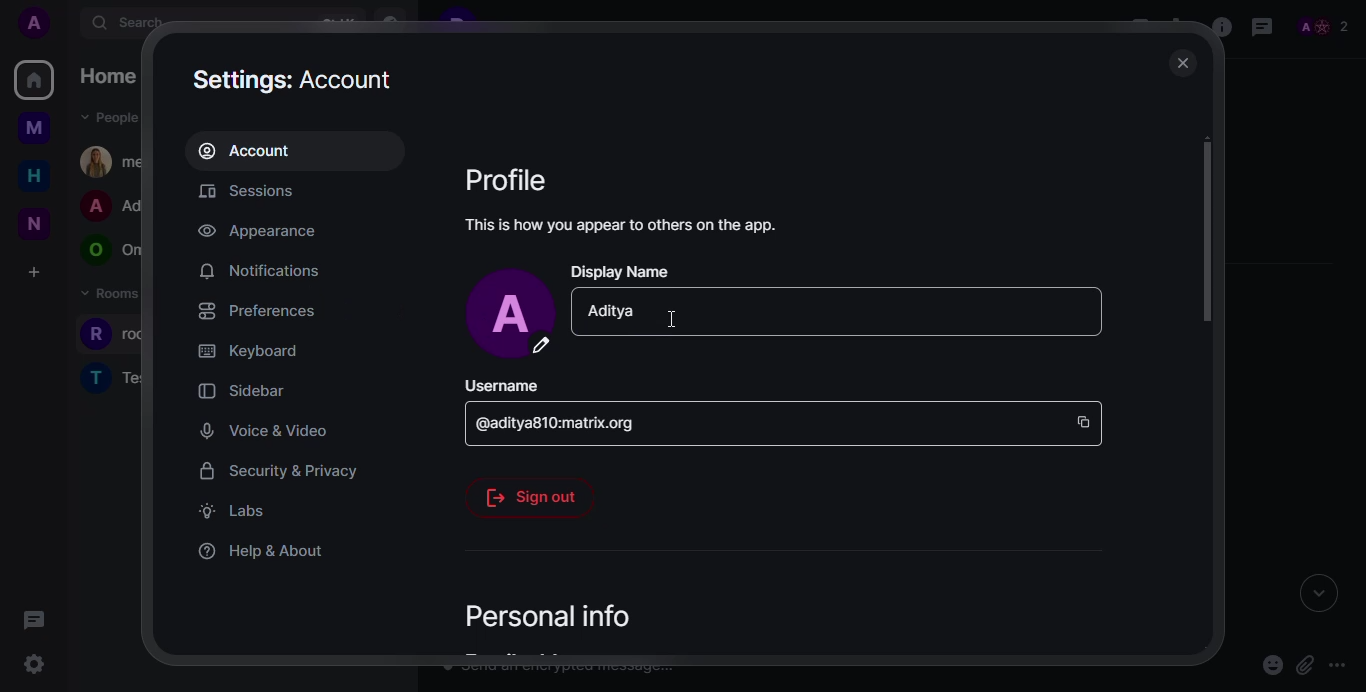 This screenshot has height=692, width=1366. I want to click on scroll bar, so click(1206, 231).